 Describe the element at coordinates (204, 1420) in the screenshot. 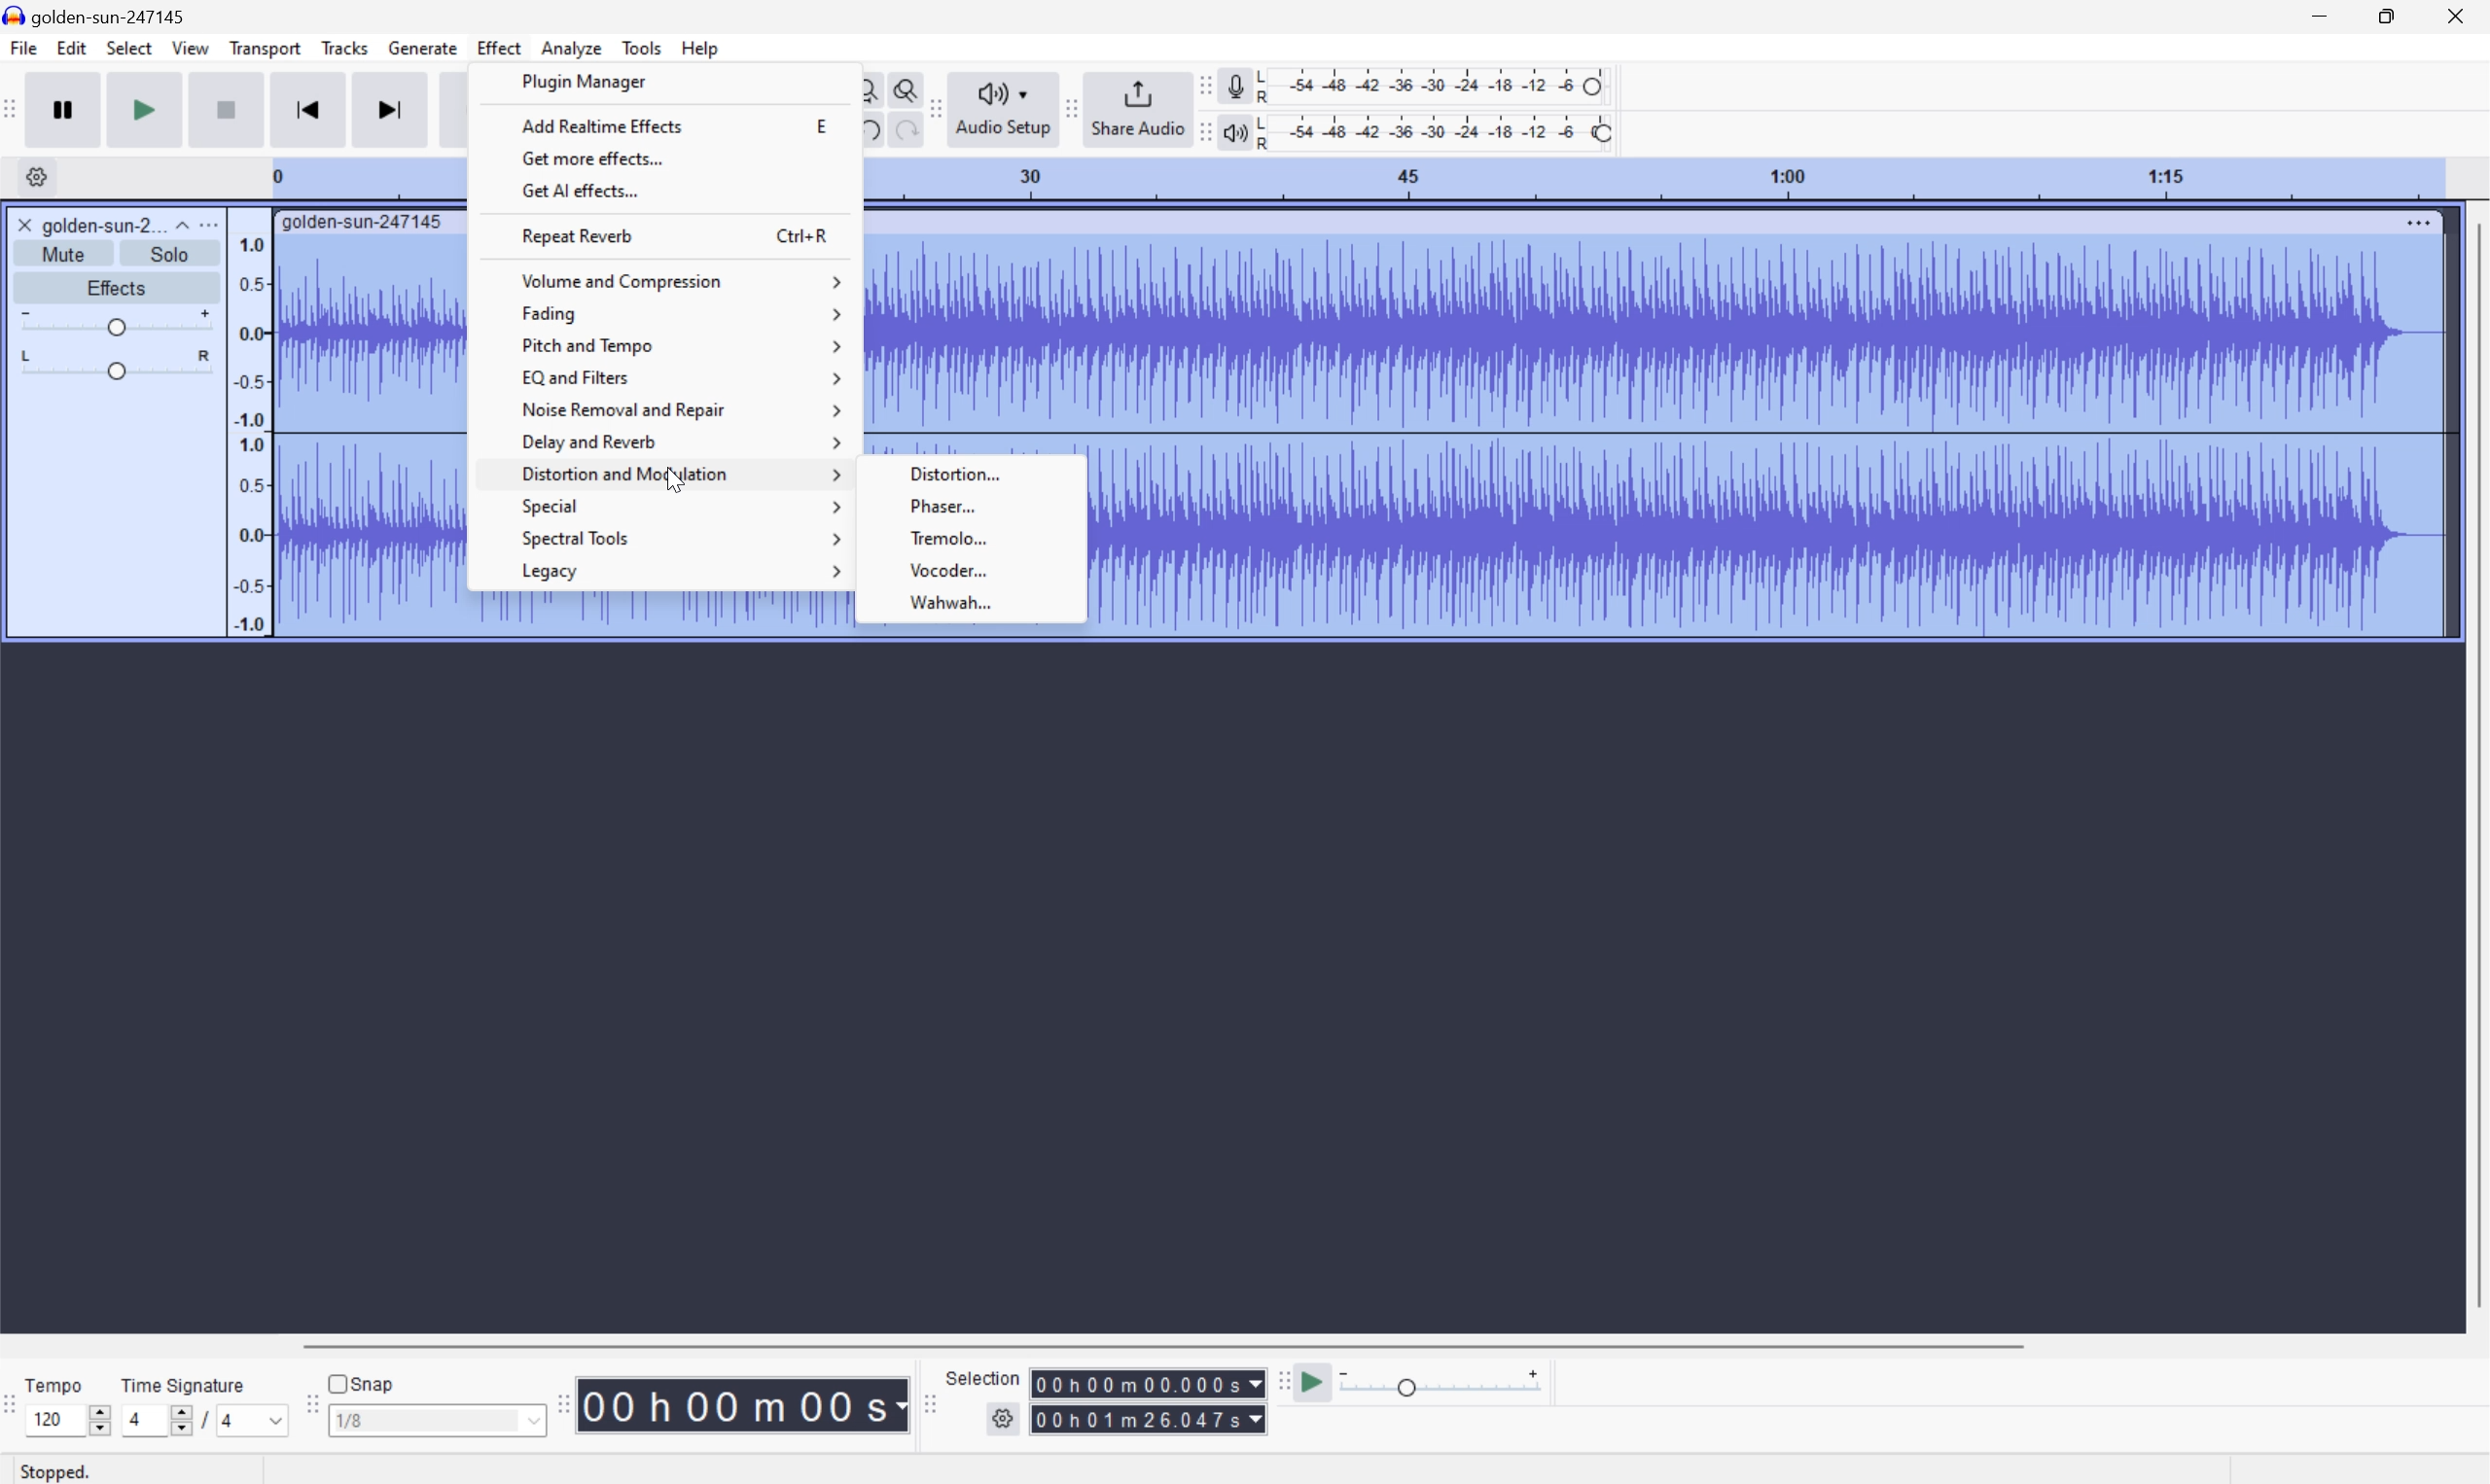

I see `/` at that location.